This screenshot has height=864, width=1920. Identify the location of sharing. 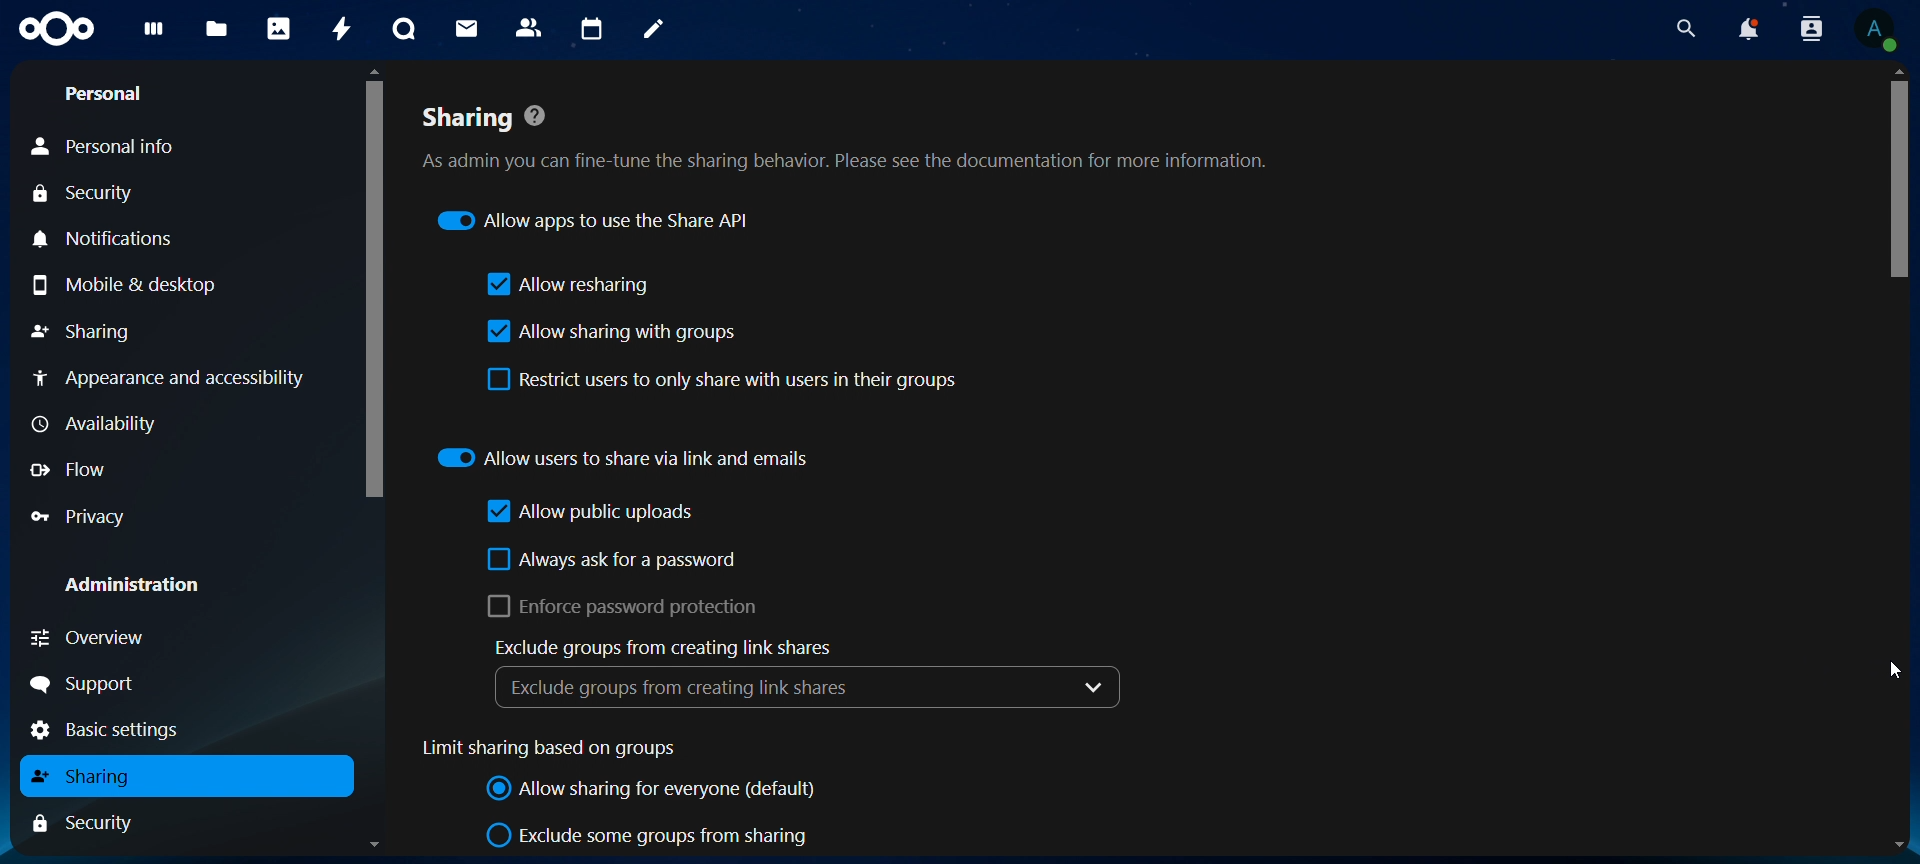
(846, 142).